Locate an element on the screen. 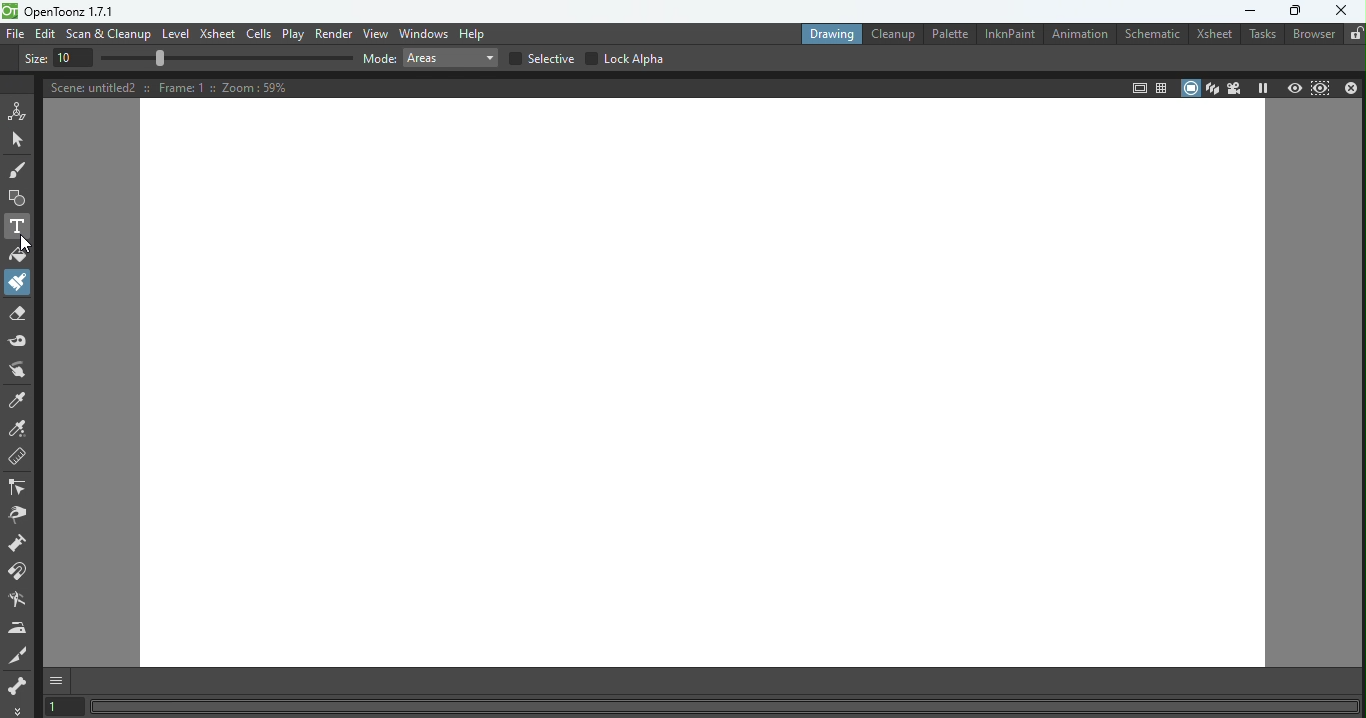  Blender tool is located at coordinates (21, 599).